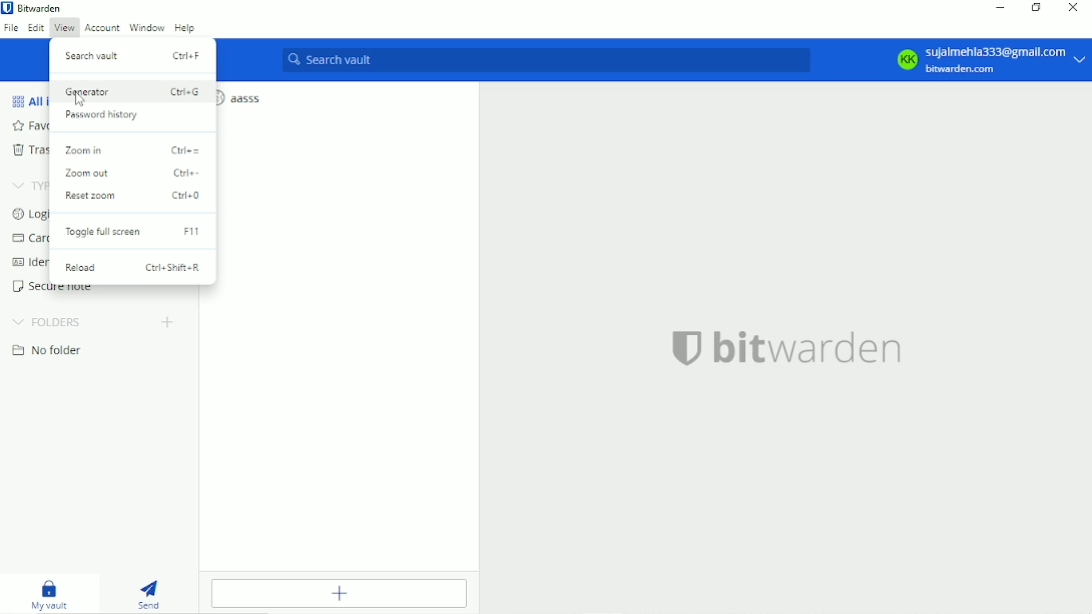  Describe the element at coordinates (50, 592) in the screenshot. I see `My vault` at that location.